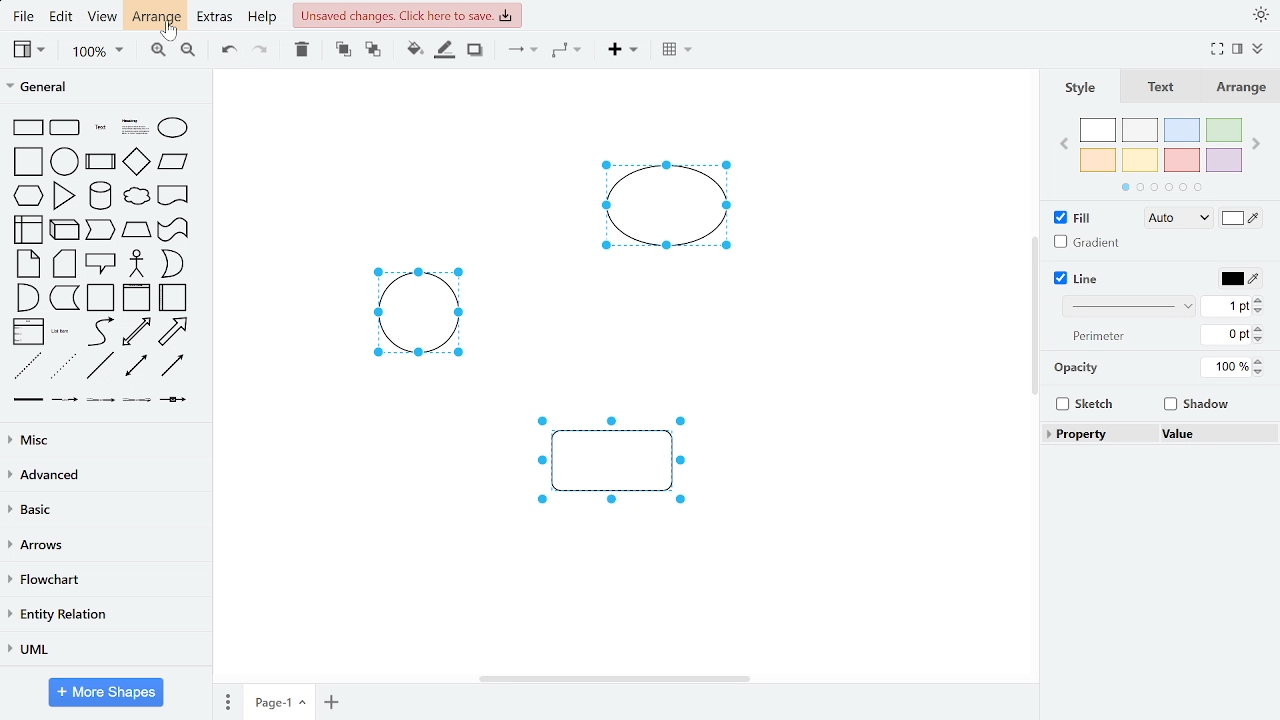 The image size is (1280, 720). I want to click on callout, so click(101, 263).